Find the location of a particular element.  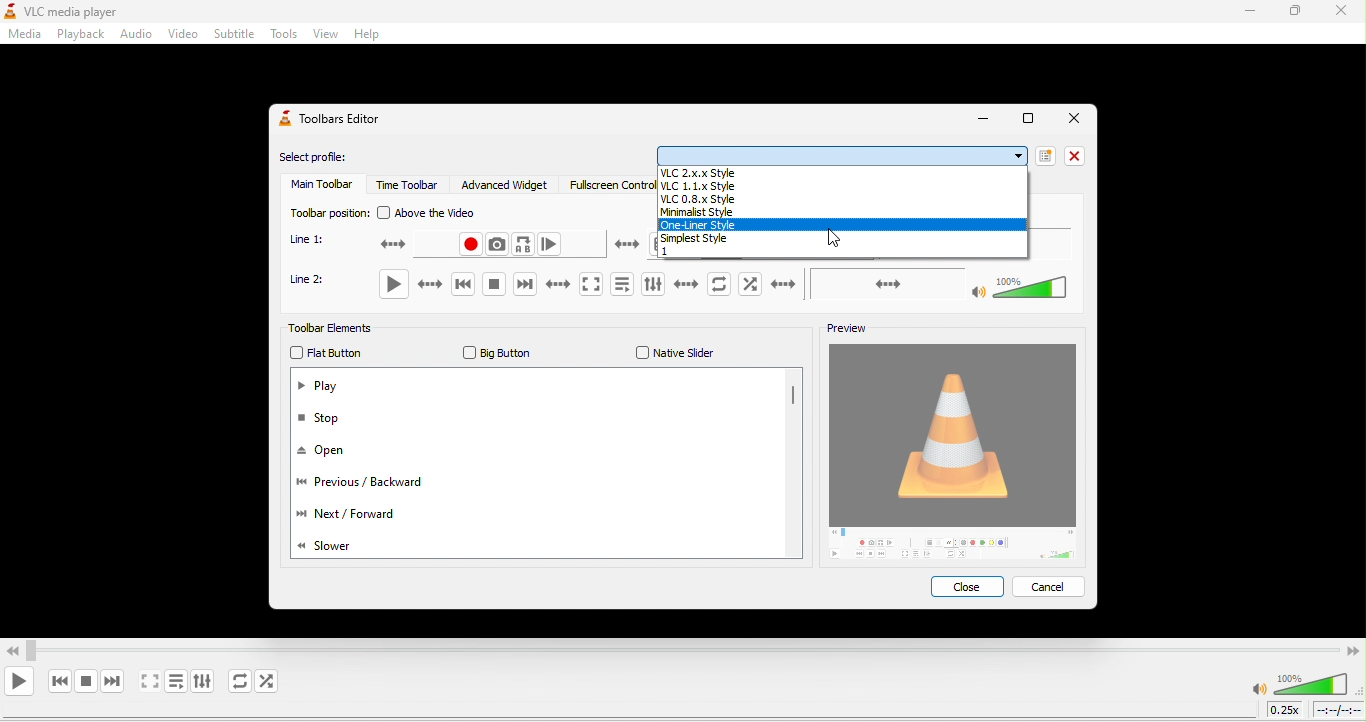

close is located at coordinates (1342, 12).